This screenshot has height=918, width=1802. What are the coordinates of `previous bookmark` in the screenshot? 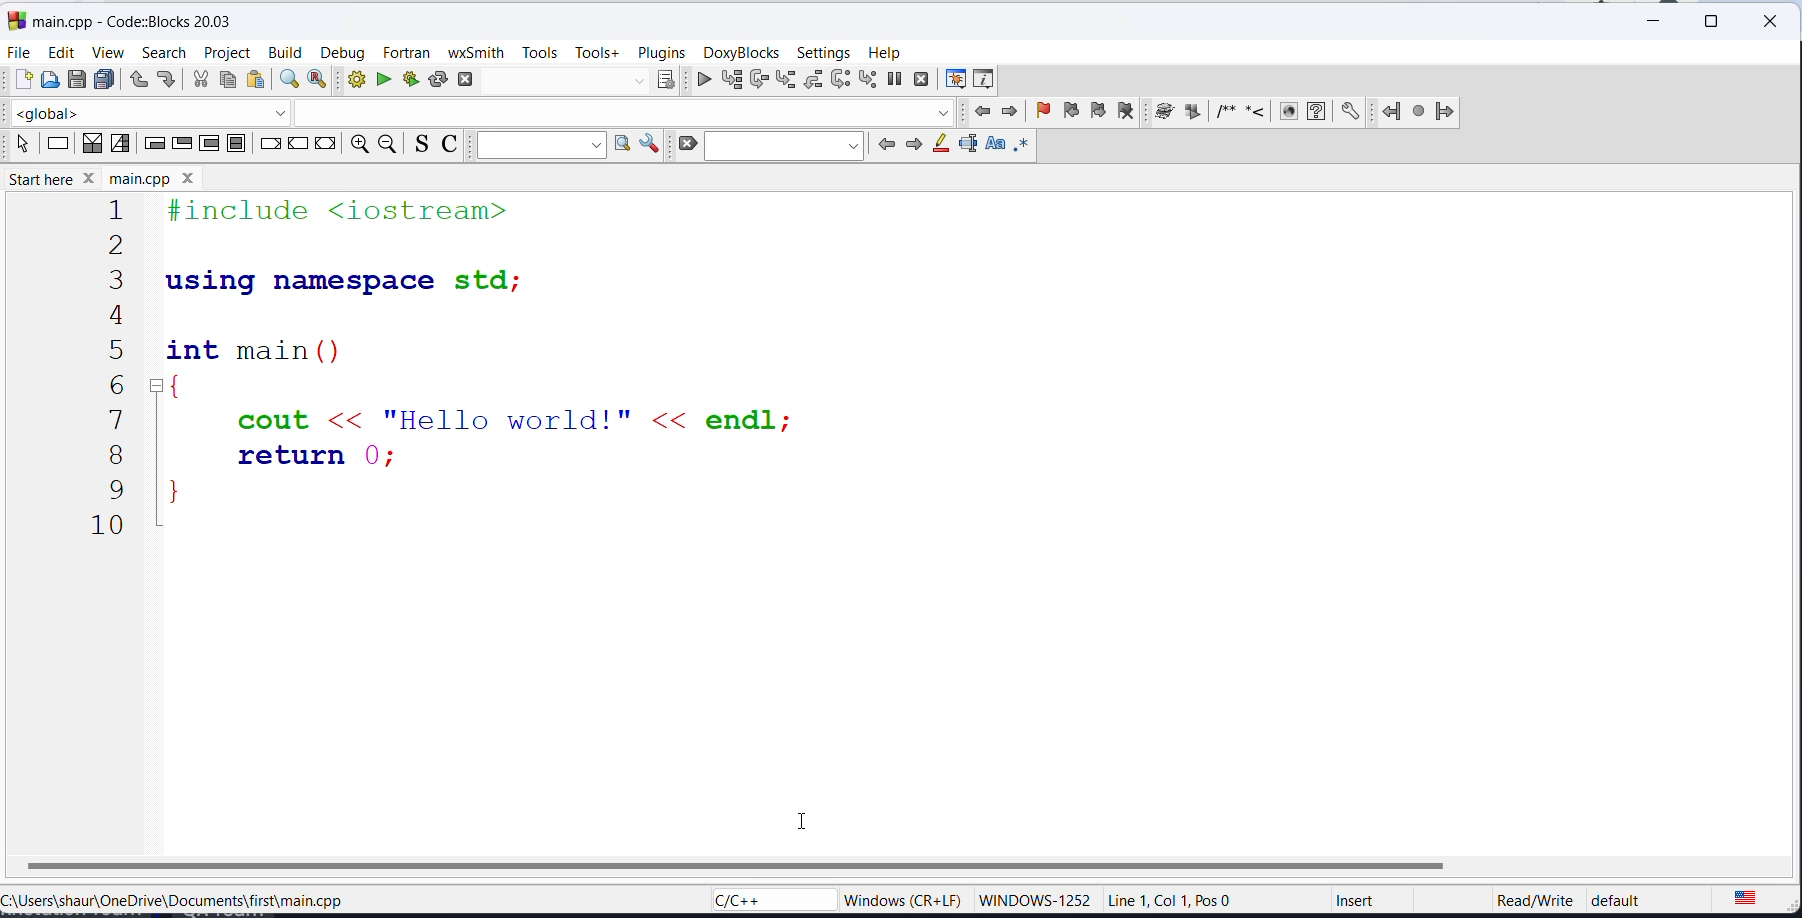 It's located at (1069, 110).